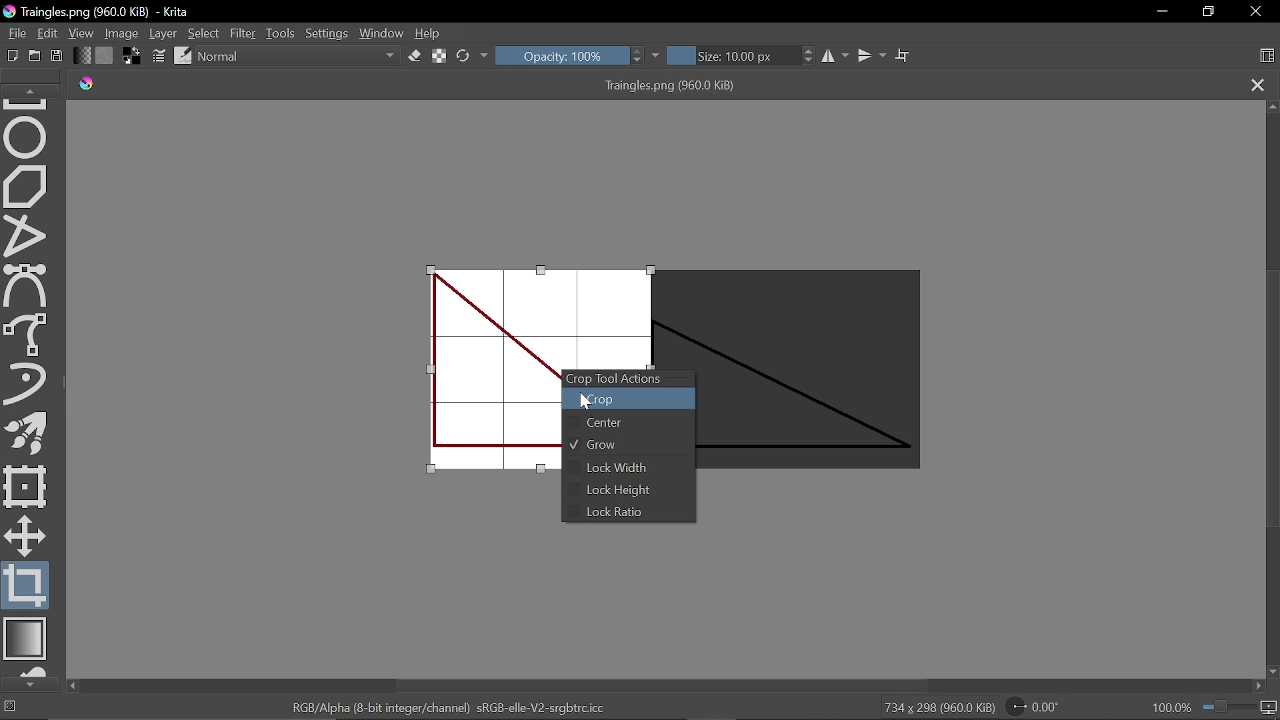 Image resolution: width=1280 pixels, height=720 pixels. Describe the element at coordinates (938, 708) in the screenshot. I see `734 x 298 (960.0 KiB)` at that location.